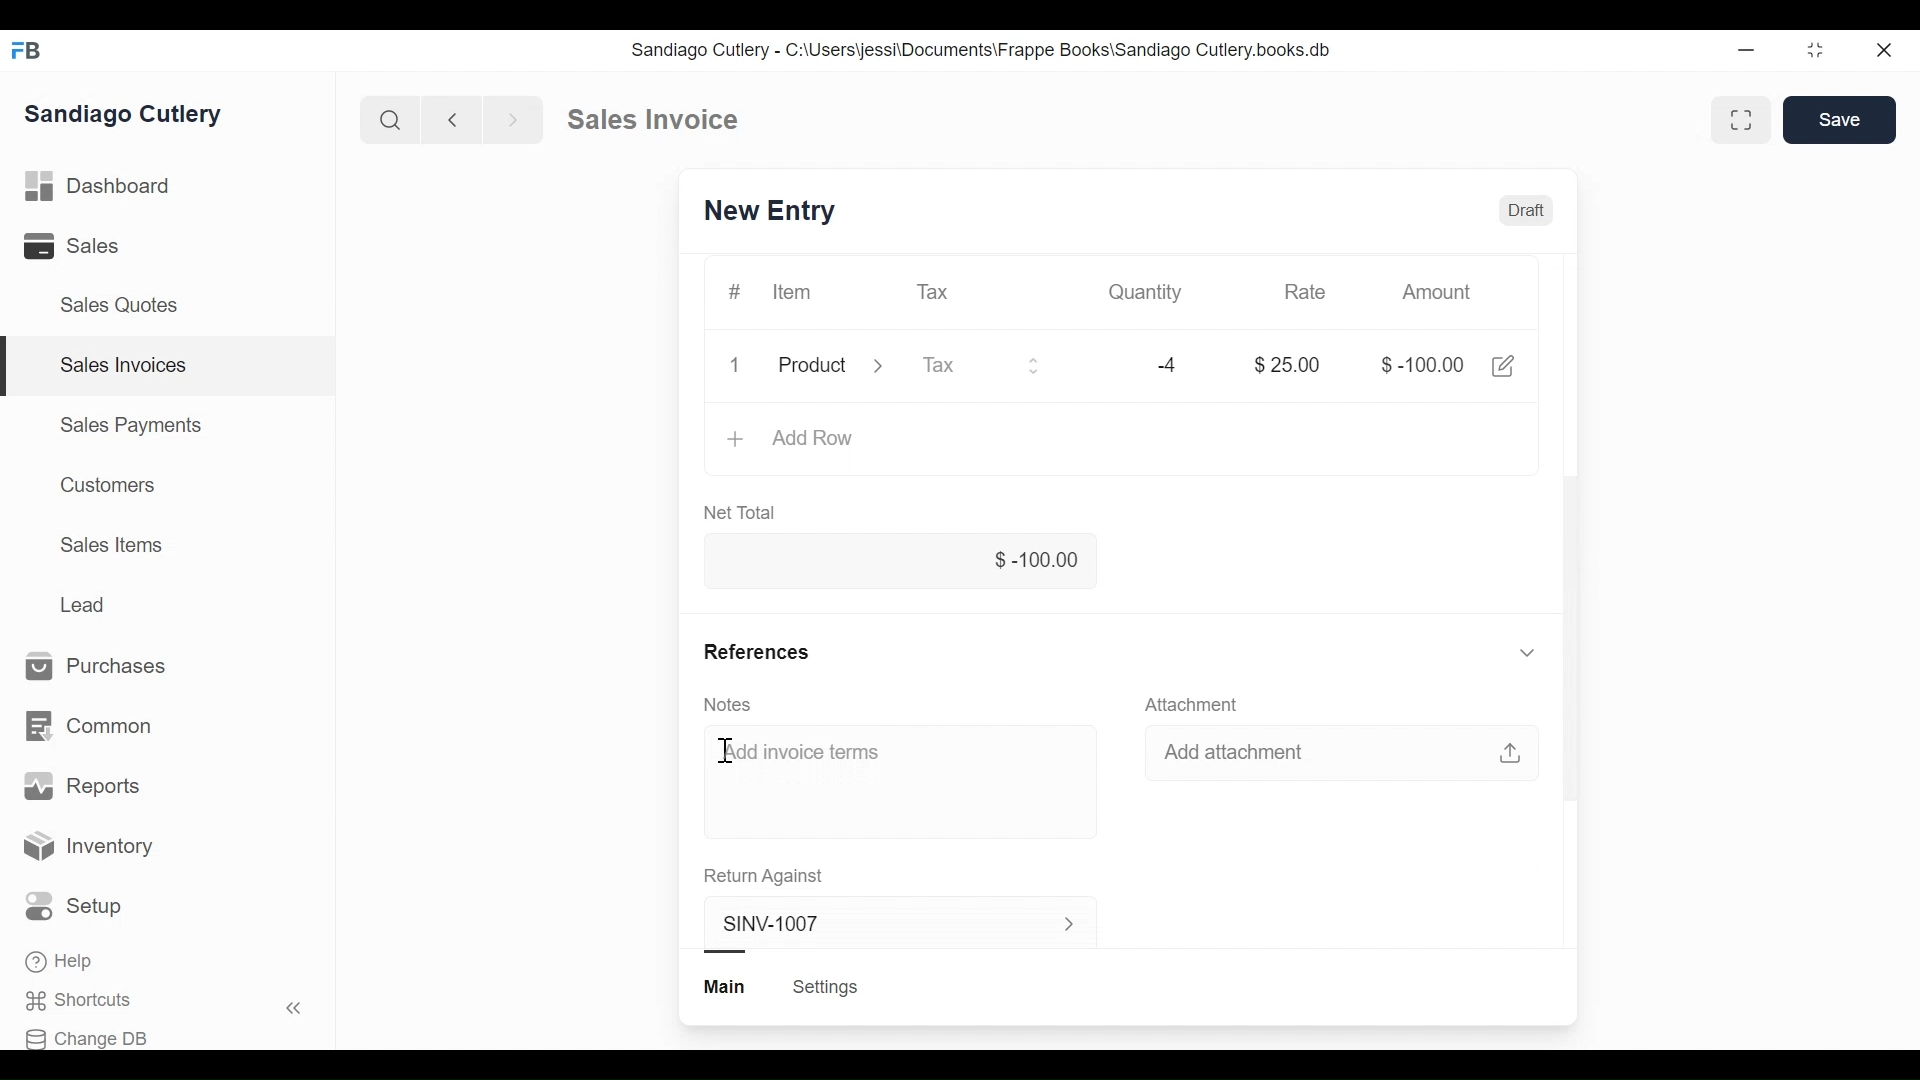 Image resolution: width=1920 pixels, height=1080 pixels. Describe the element at coordinates (1816, 51) in the screenshot. I see `Toggle between form and full width` at that location.